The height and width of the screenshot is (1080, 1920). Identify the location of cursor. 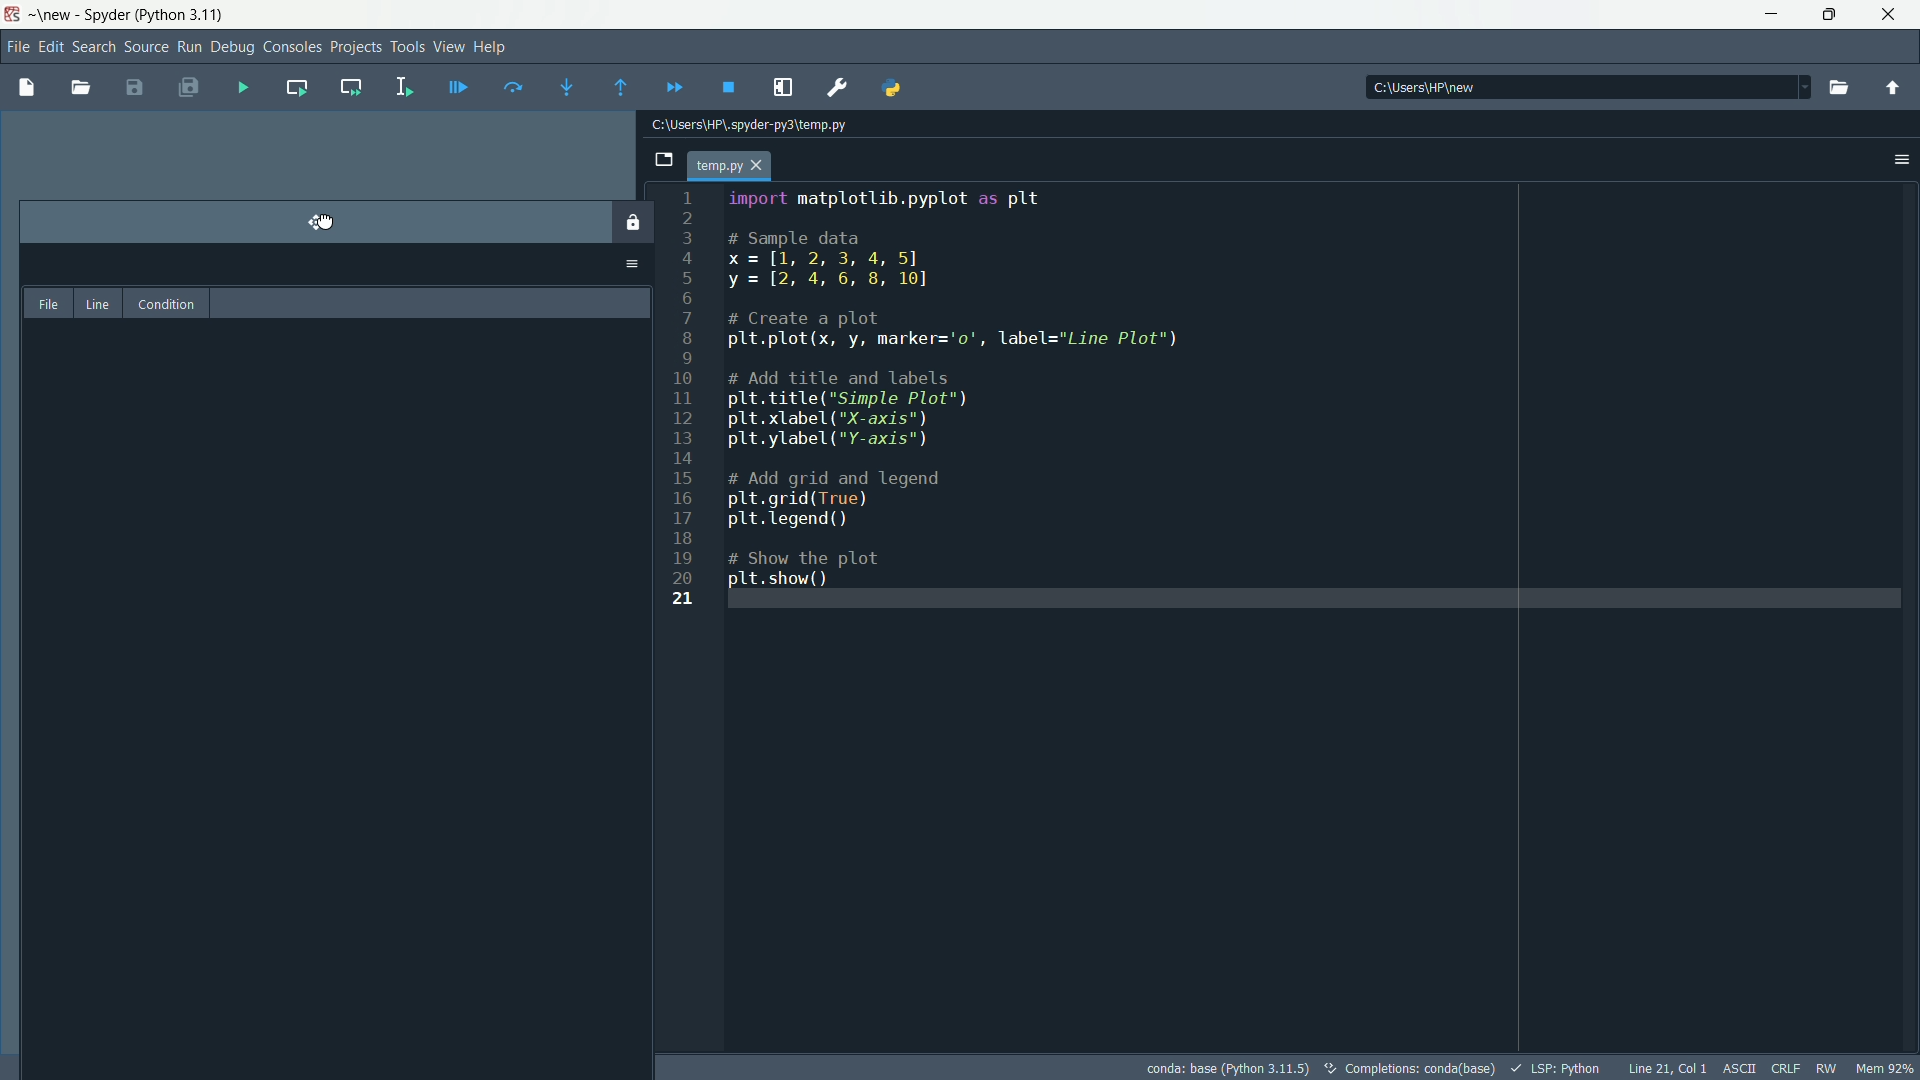
(325, 222).